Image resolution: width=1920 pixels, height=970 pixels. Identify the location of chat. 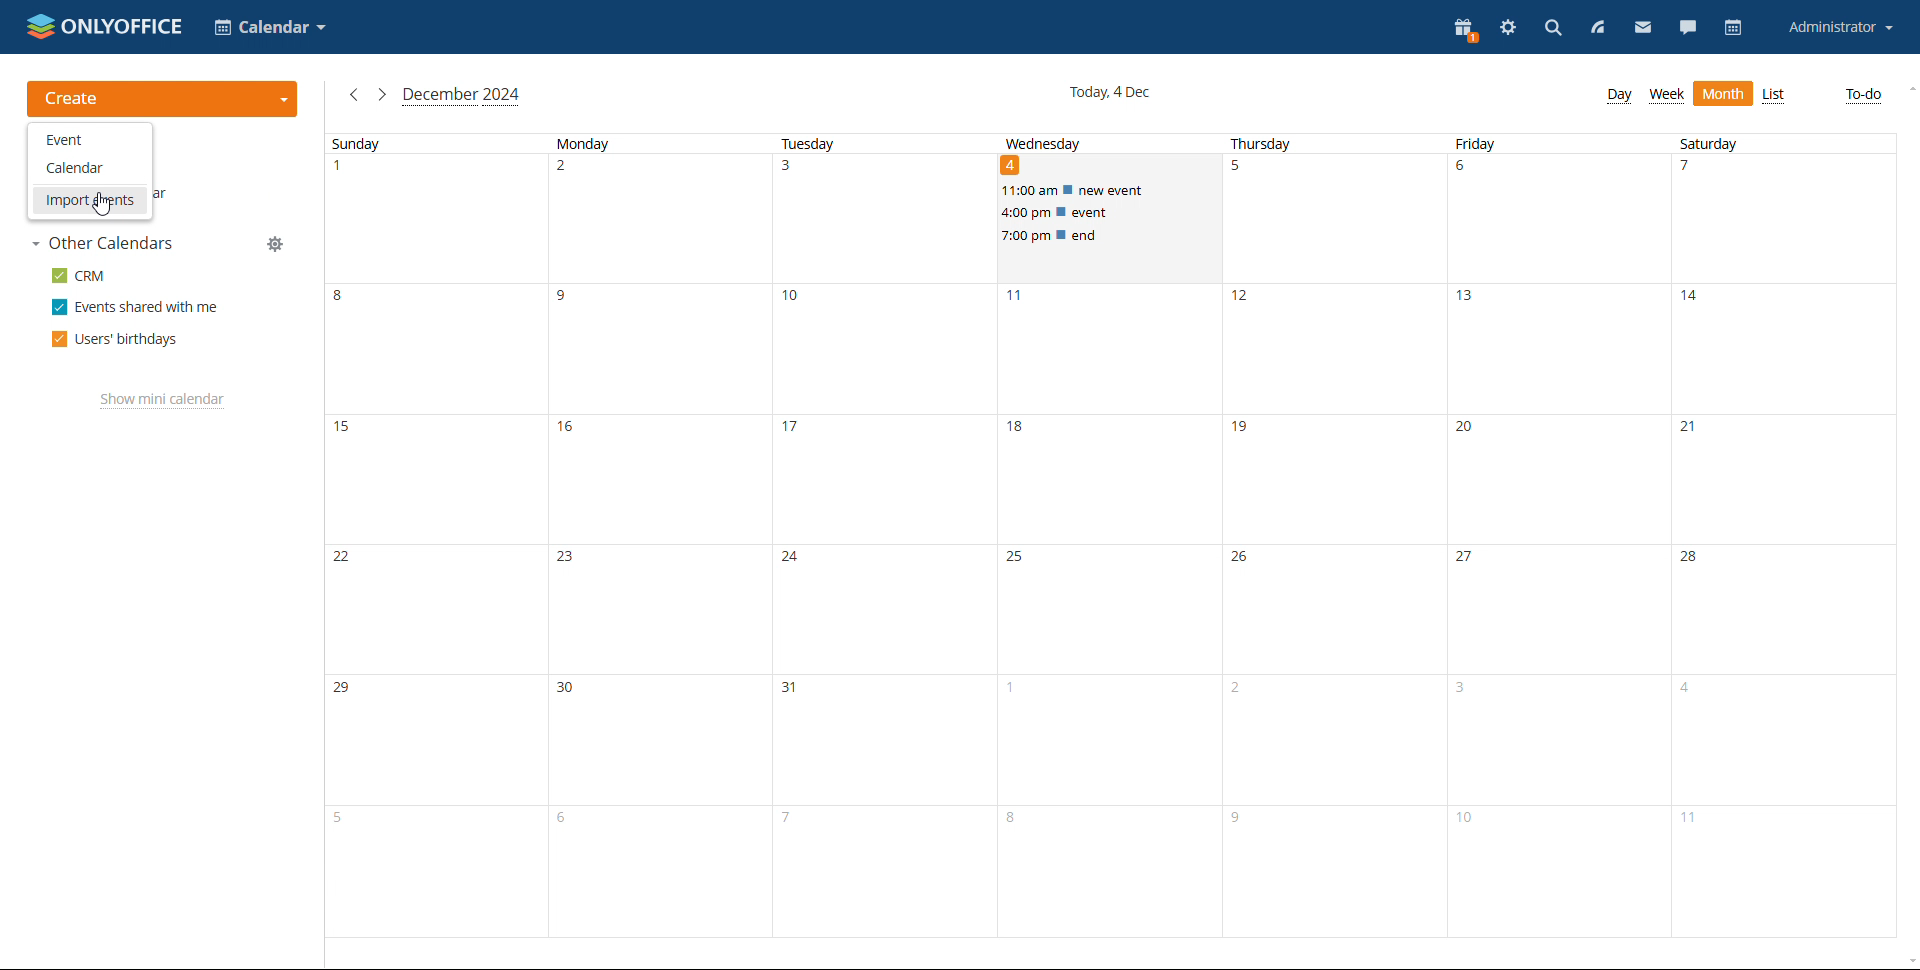
(1689, 26).